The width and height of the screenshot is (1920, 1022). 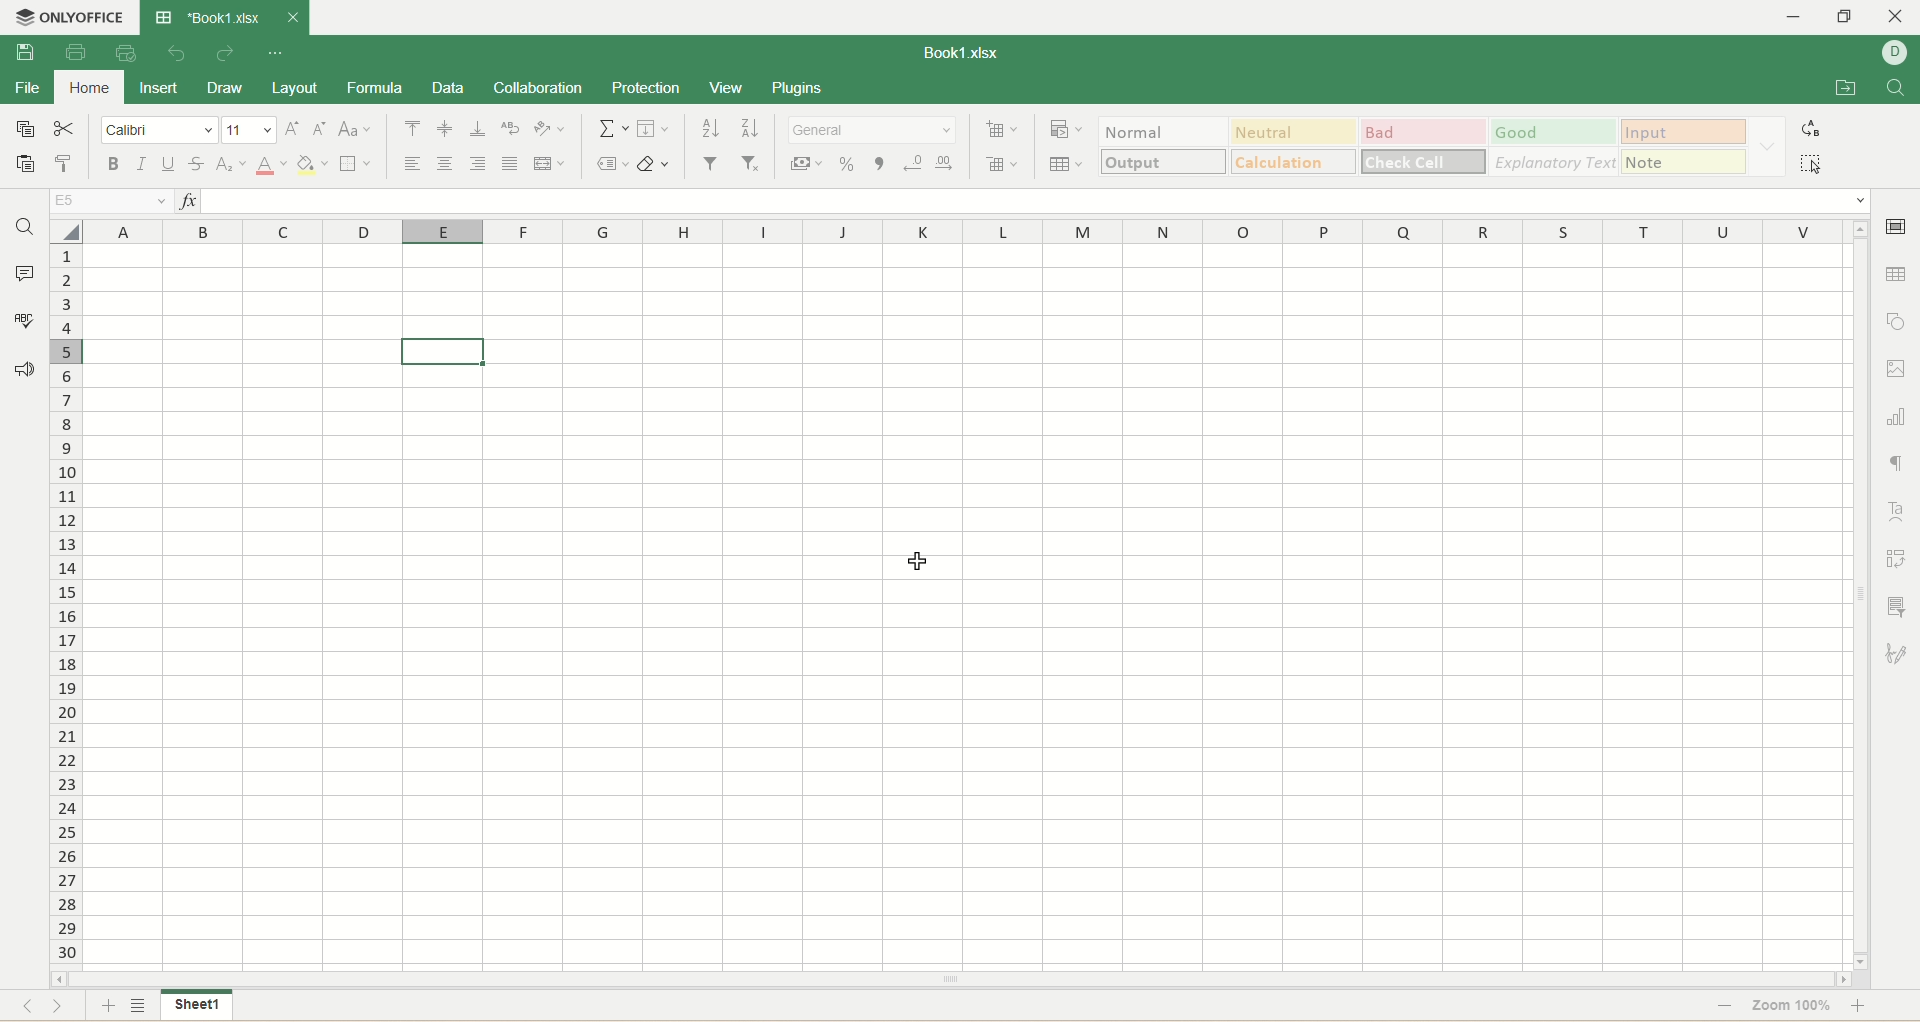 What do you see at coordinates (71, 21) in the screenshot?
I see `onlyoffice` at bounding box center [71, 21].